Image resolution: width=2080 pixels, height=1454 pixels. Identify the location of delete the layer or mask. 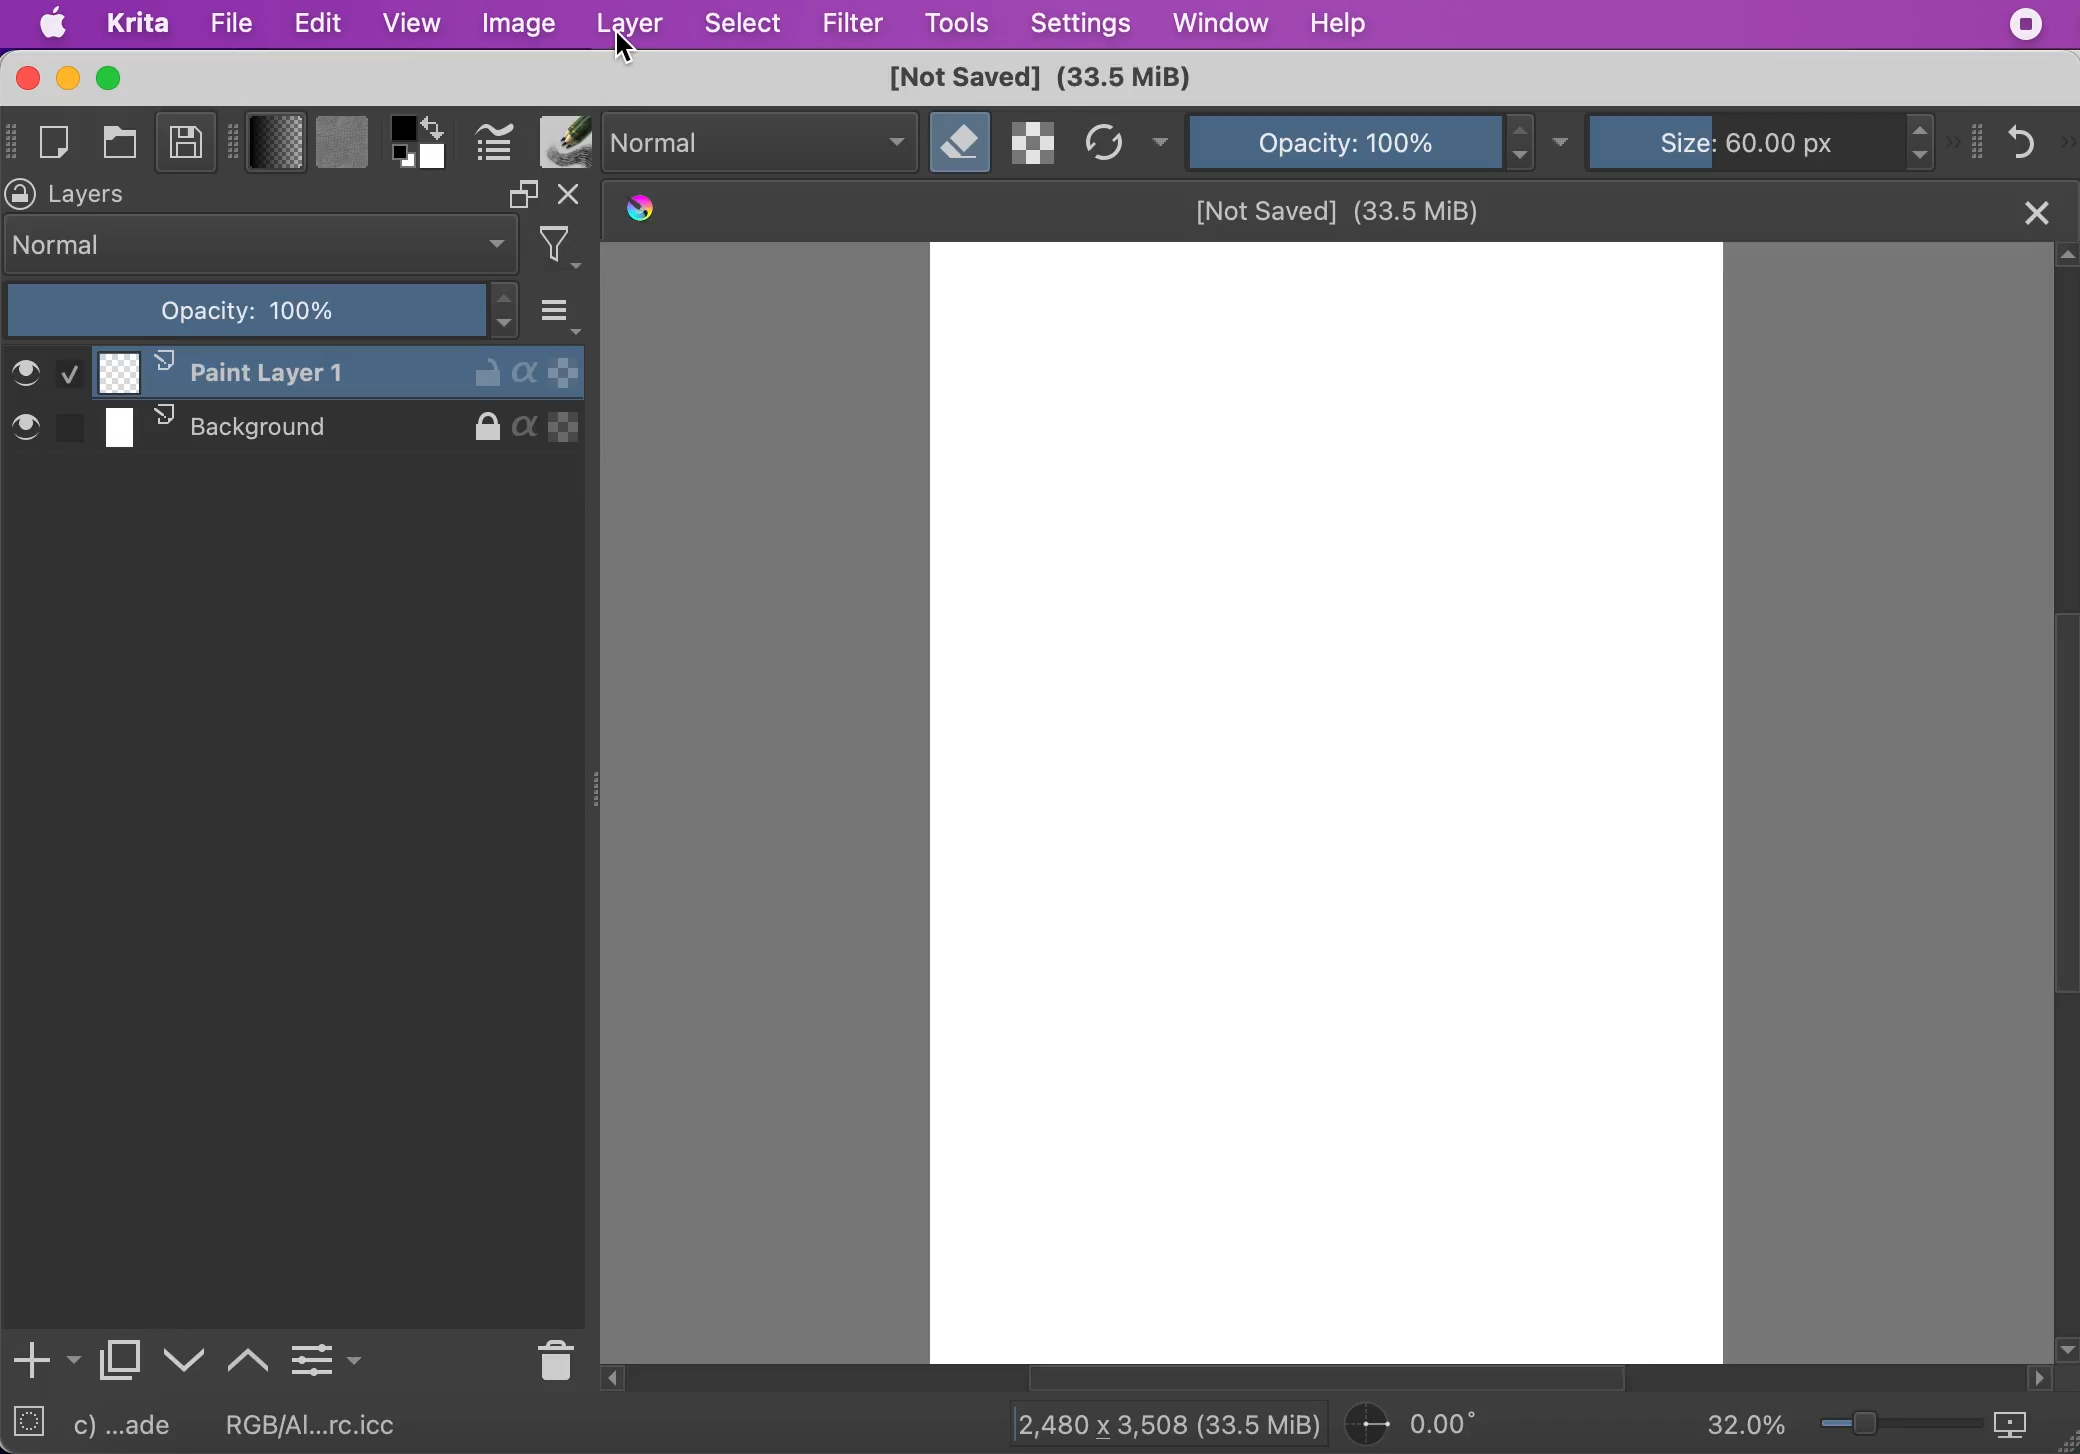
(551, 1357).